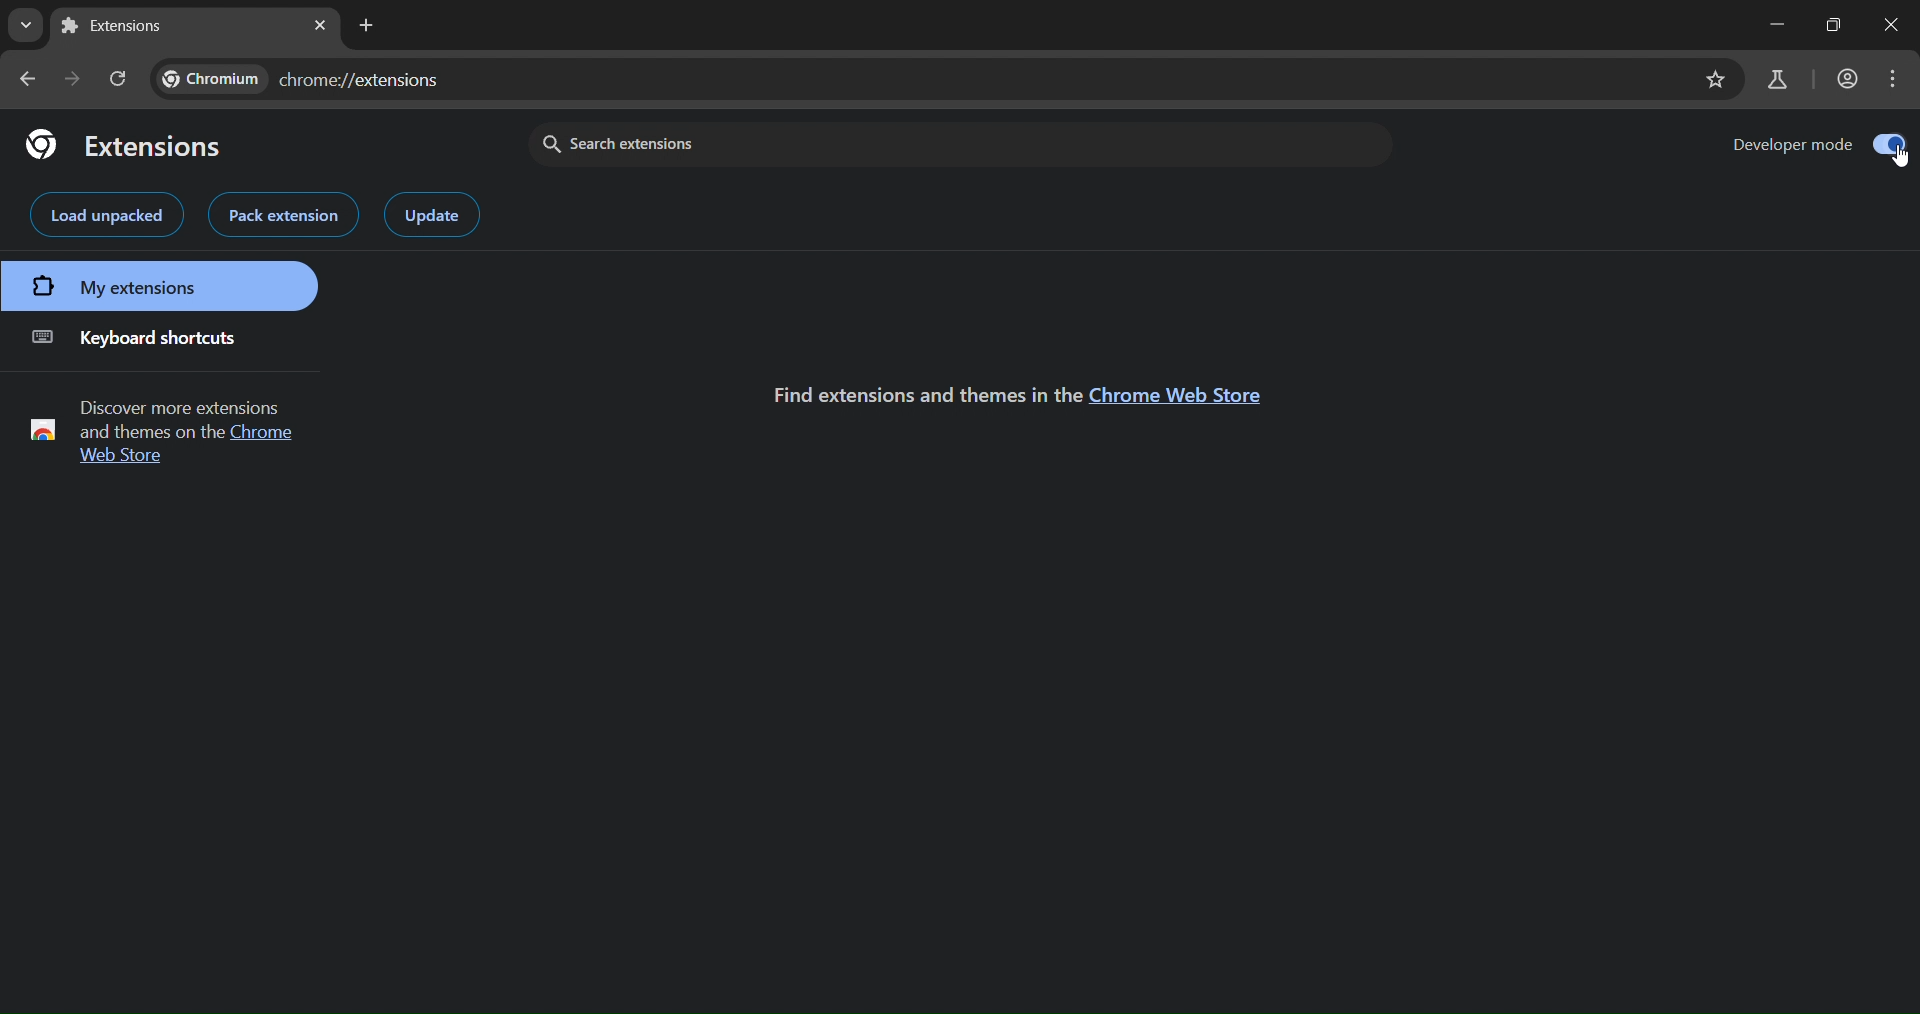 This screenshot has width=1920, height=1014. What do you see at coordinates (365, 25) in the screenshot?
I see `new tab` at bounding box center [365, 25].